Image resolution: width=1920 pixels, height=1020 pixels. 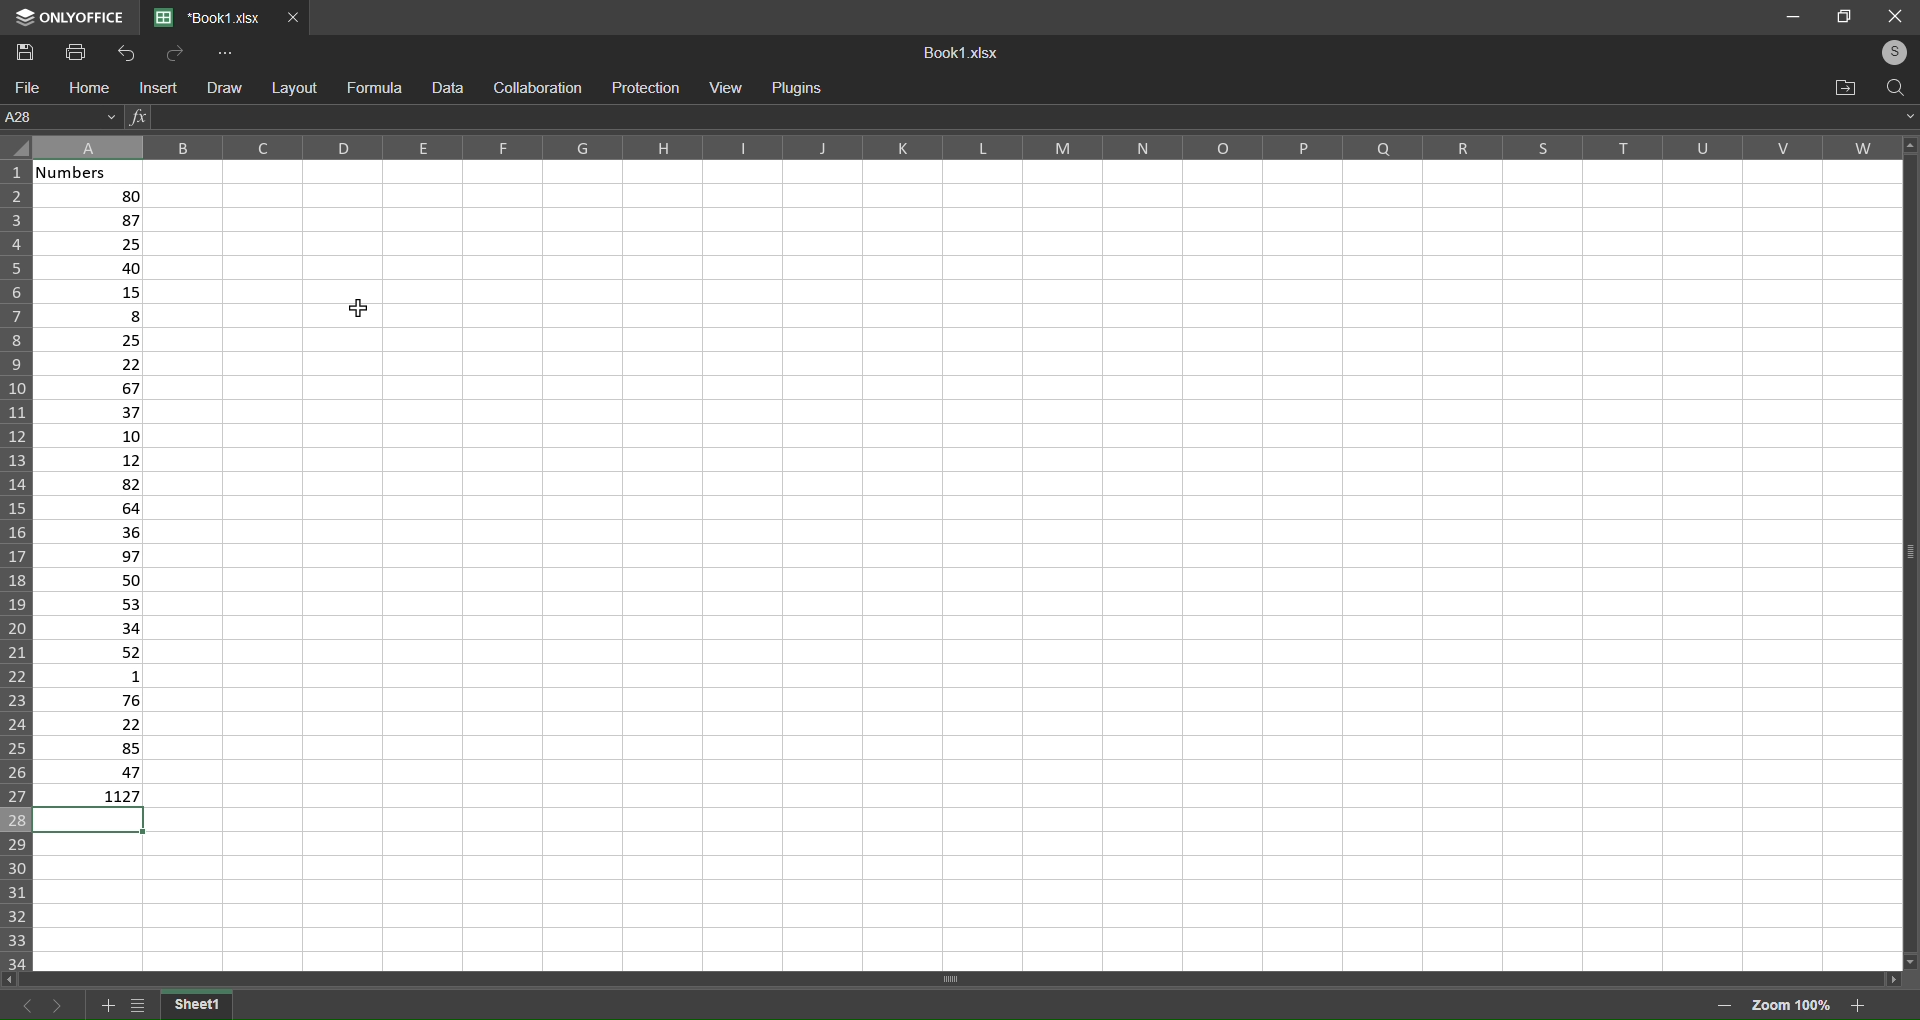 I want to click on move down, so click(x=1907, y=959).